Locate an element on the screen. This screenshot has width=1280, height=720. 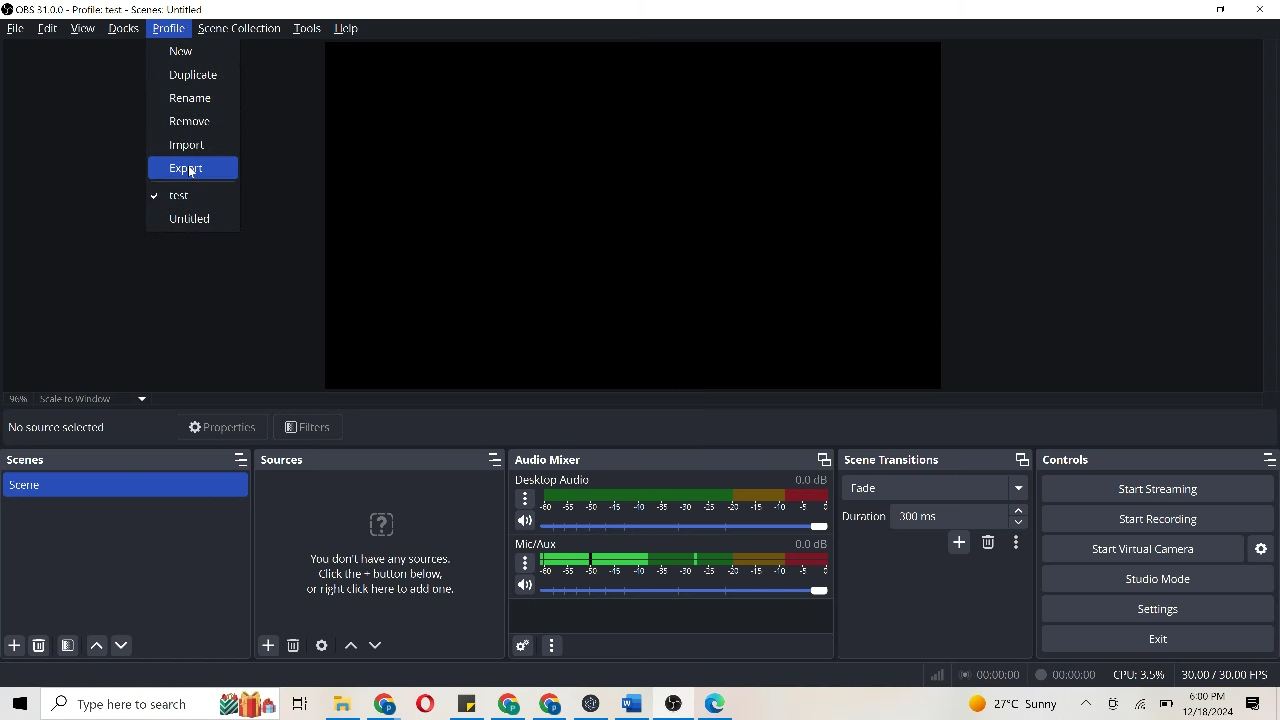
speaker is located at coordinates (523, 585).